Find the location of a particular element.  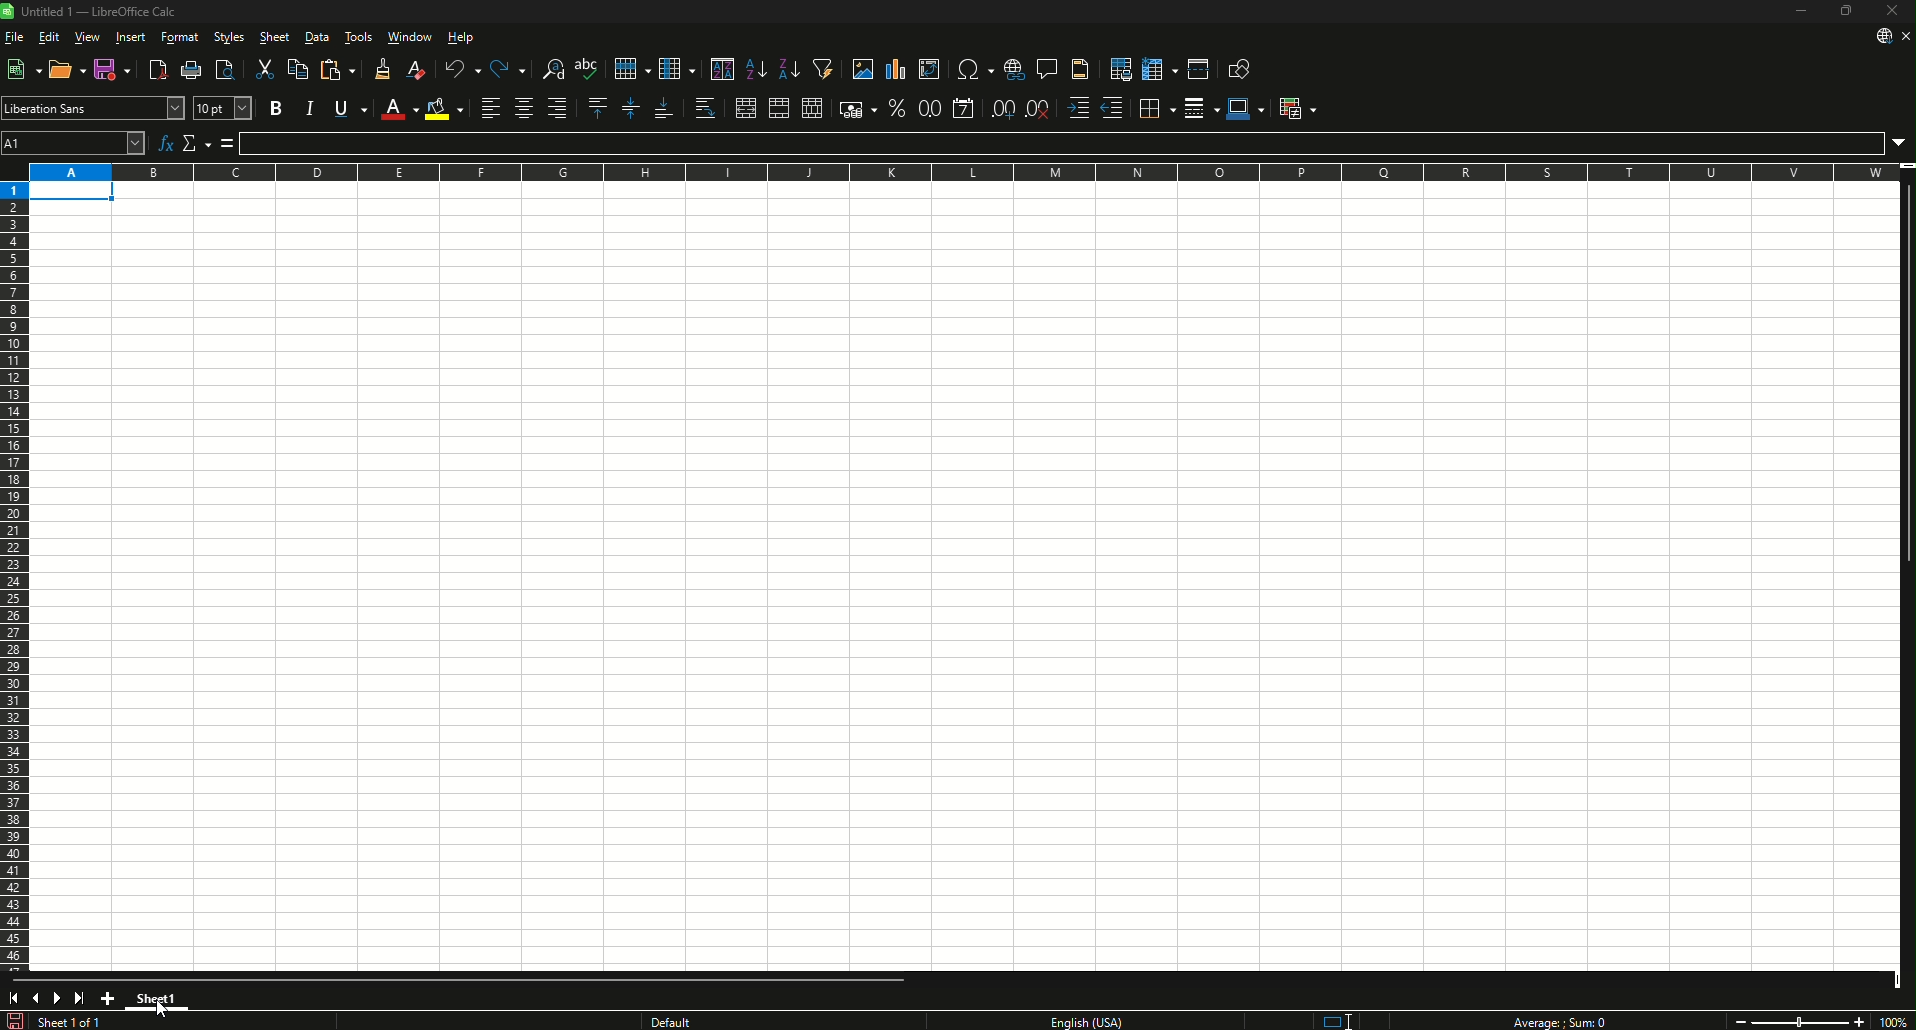

New is located at coordinates (23, 69).